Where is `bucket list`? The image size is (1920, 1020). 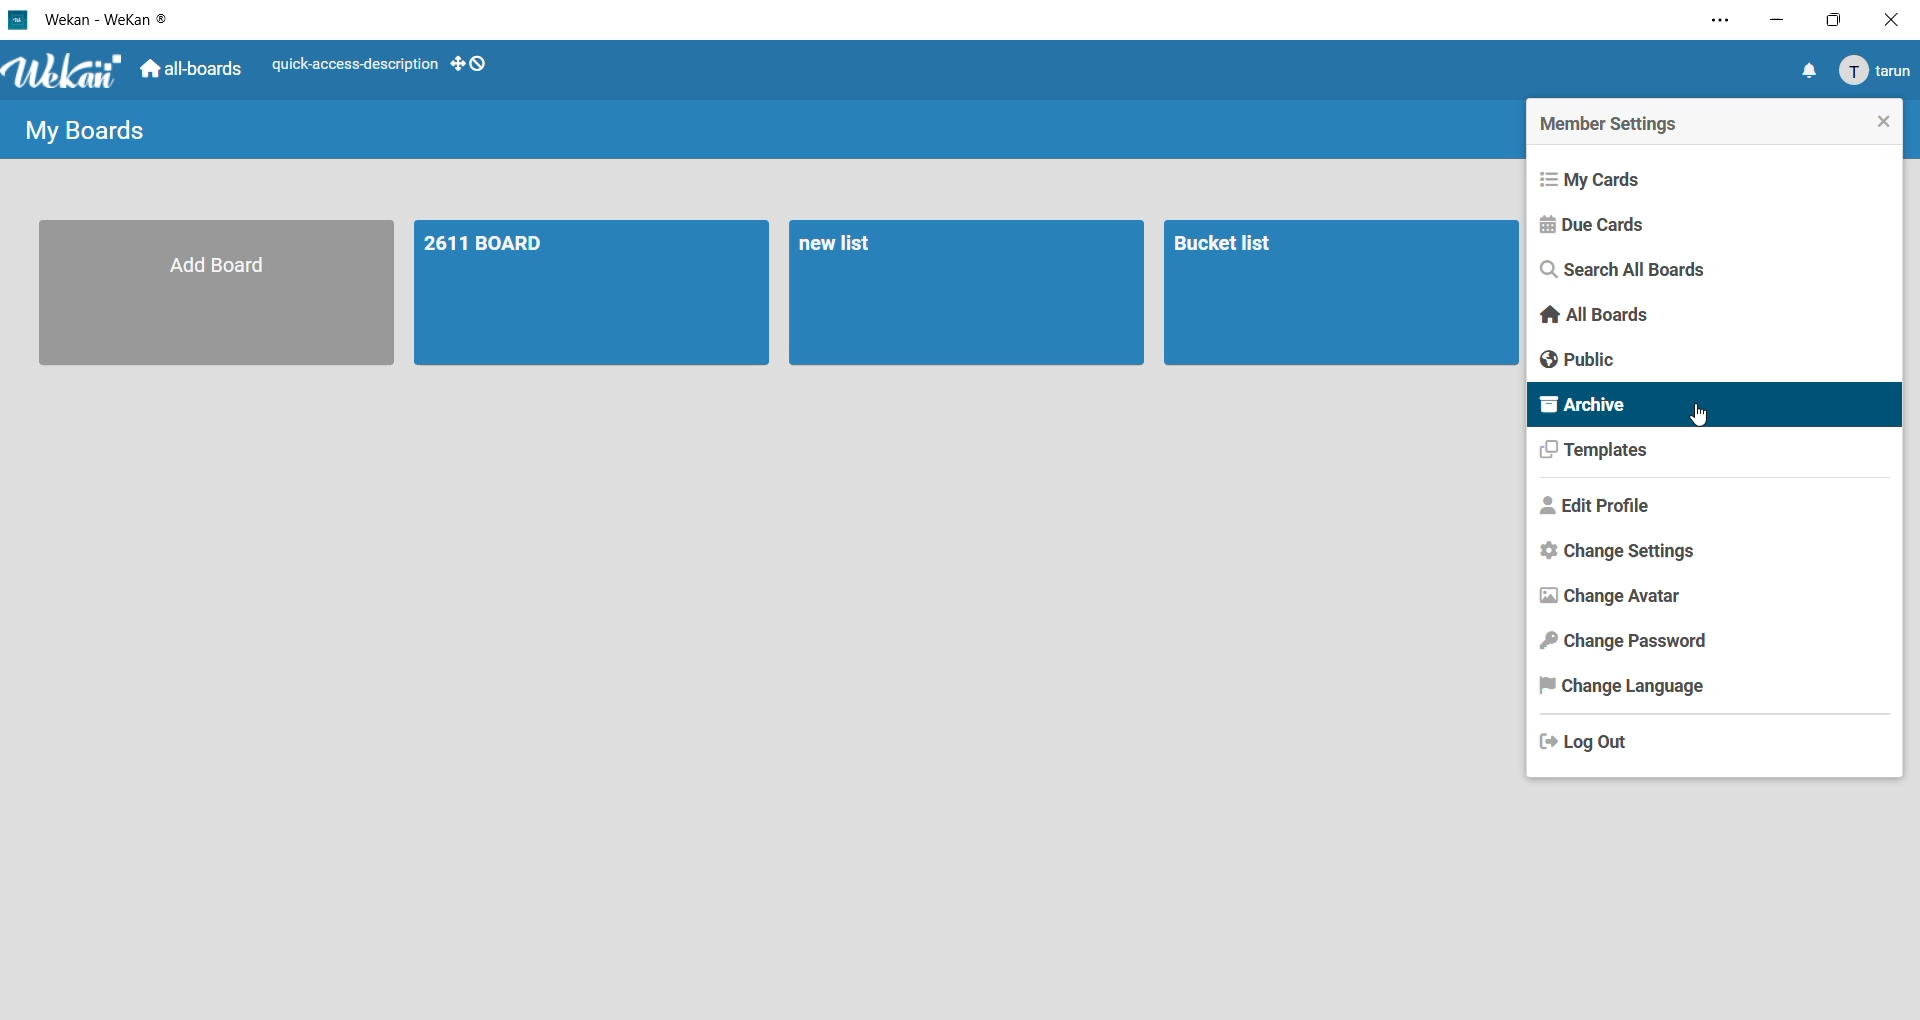
bucket list is located at coordinates (1339, 292).